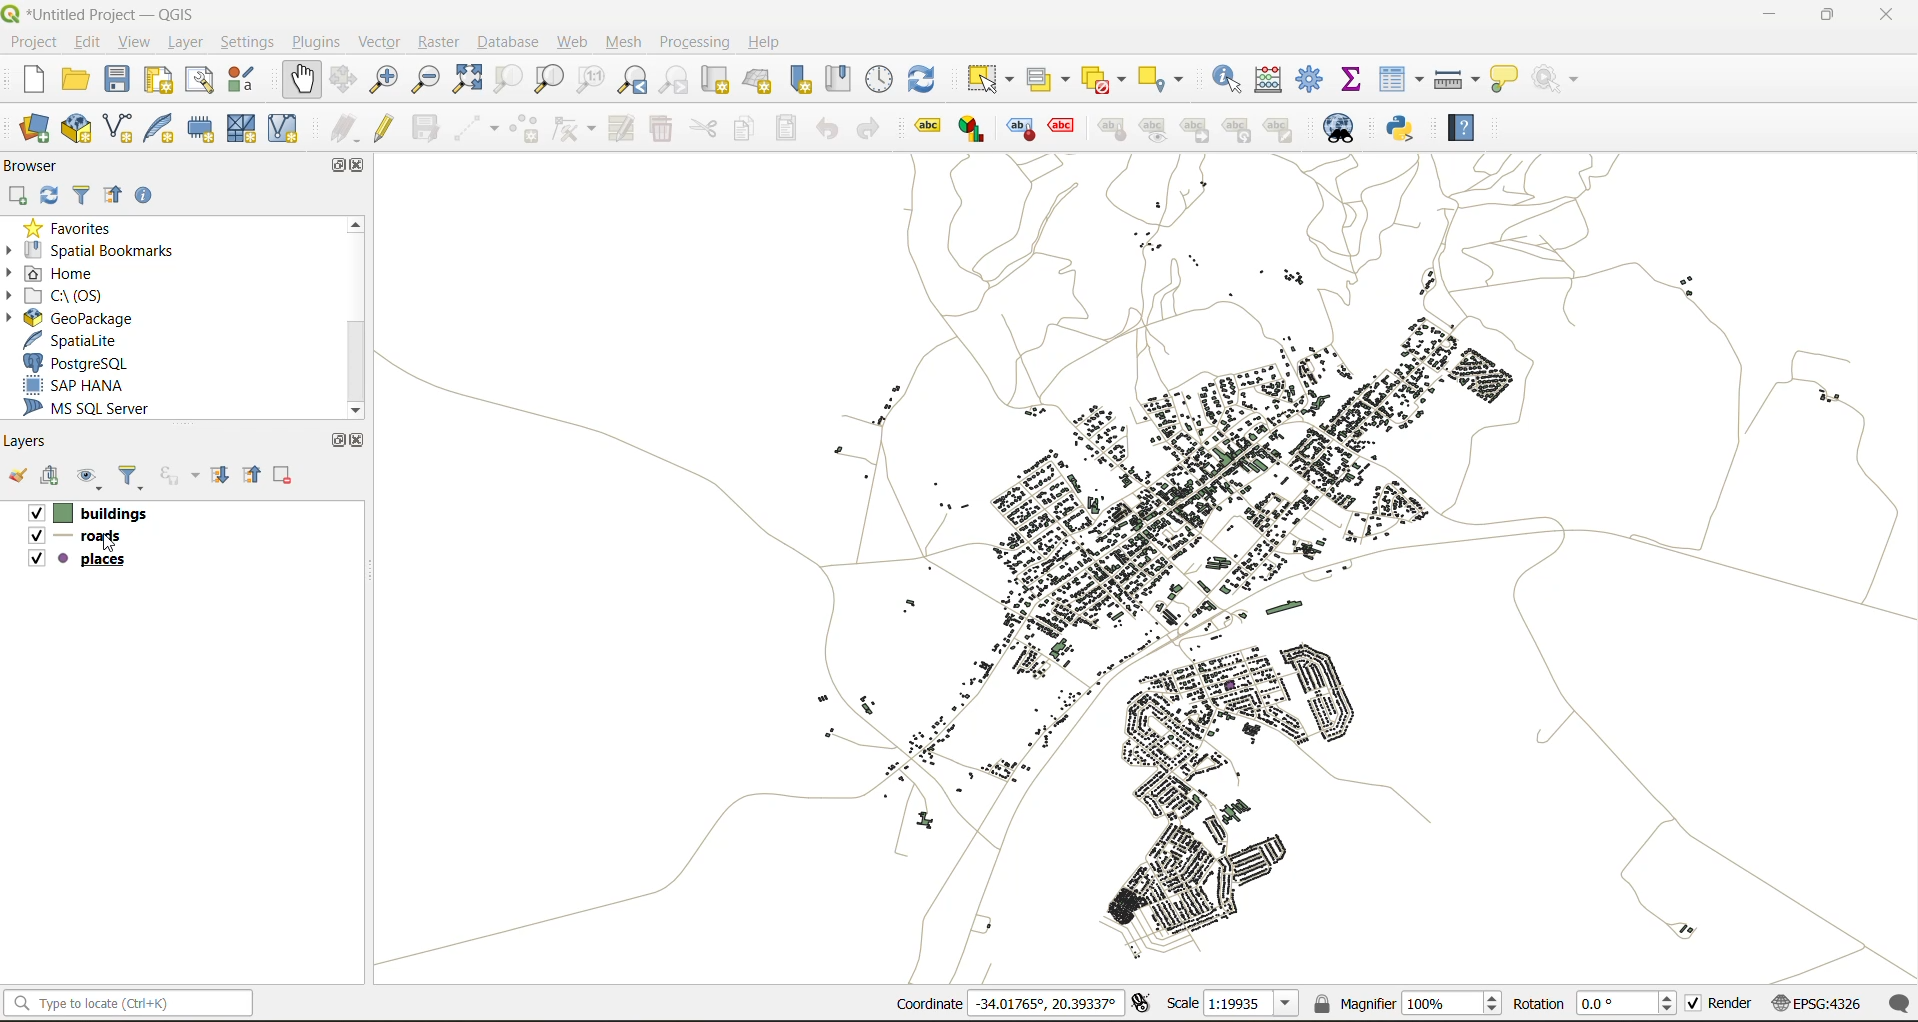  Describe the element at coordinates (1239, 128) in the screenshot. I see `rotate a label` at that location.